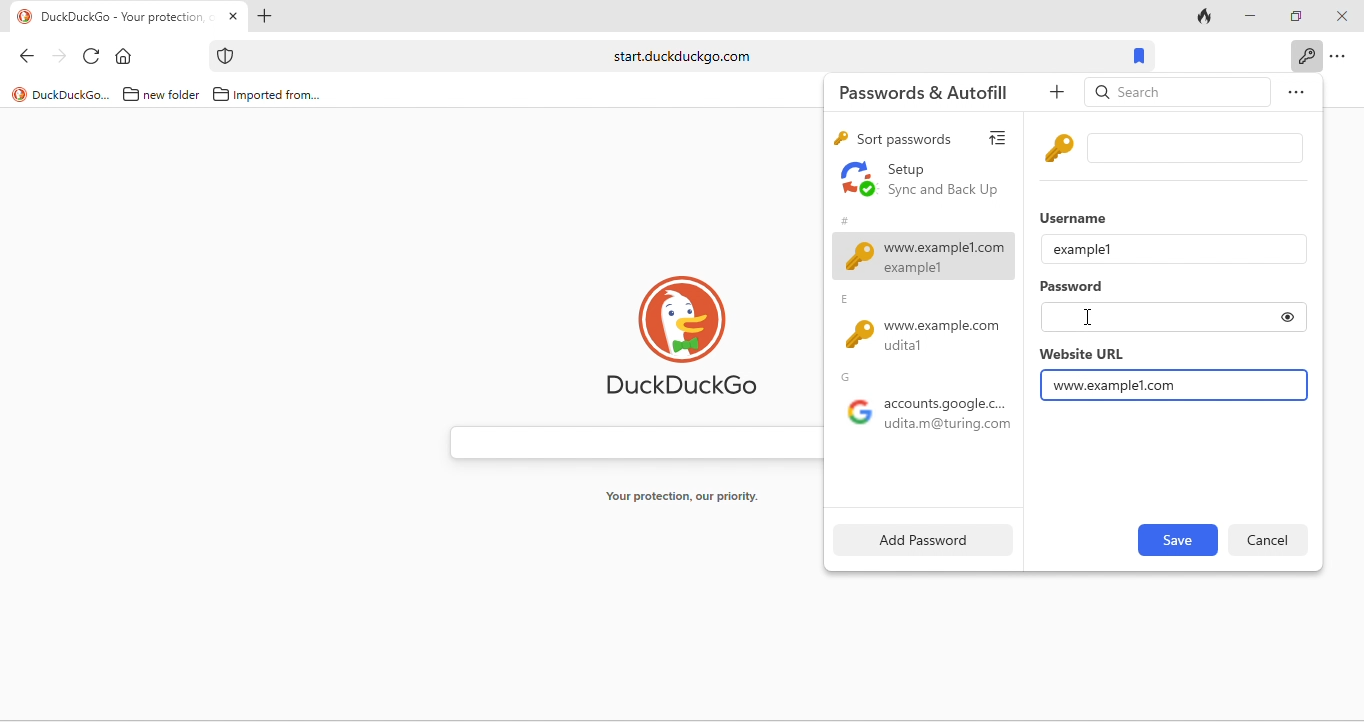 This screenshot has width=1364, height=722. Describe the element at coordinates (227, 56) in the screenshot. I see `icon` at that location.